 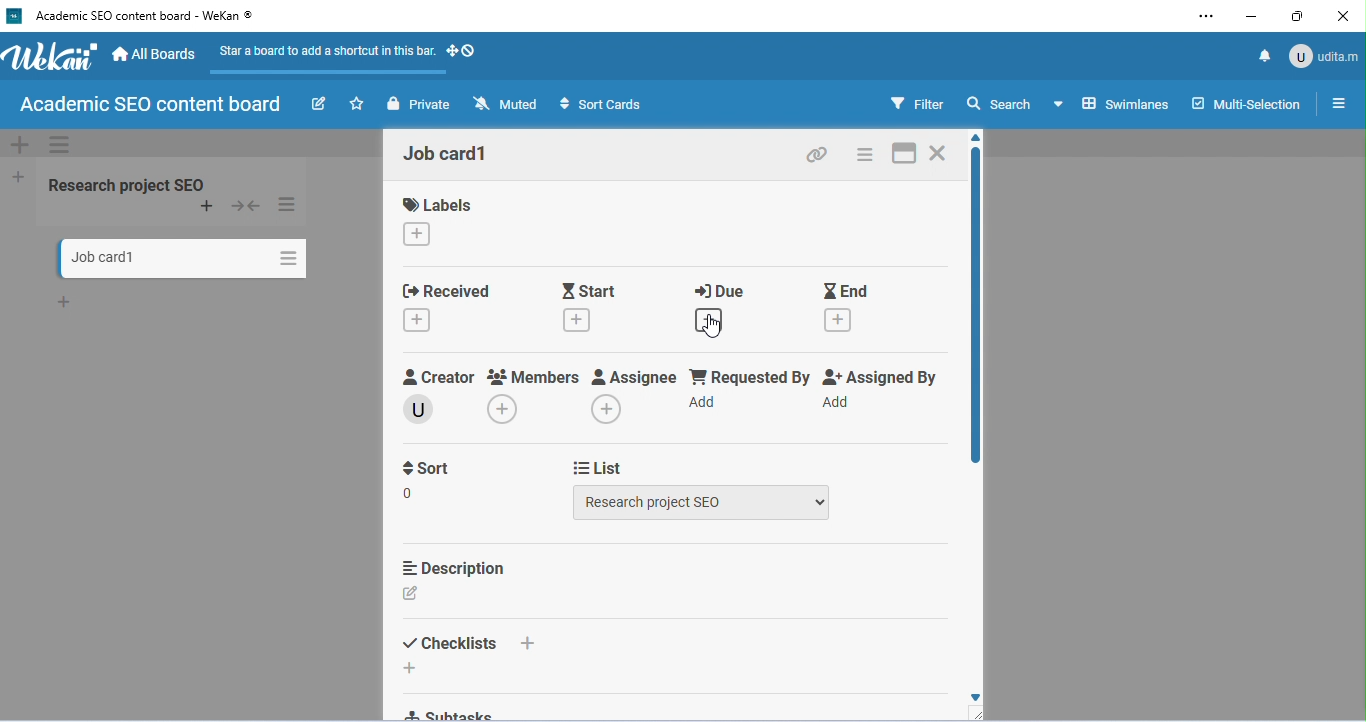 What do you see at coordinates (916, 104) in the screenshot?
I see `filter` at bounding box center [916, 104].